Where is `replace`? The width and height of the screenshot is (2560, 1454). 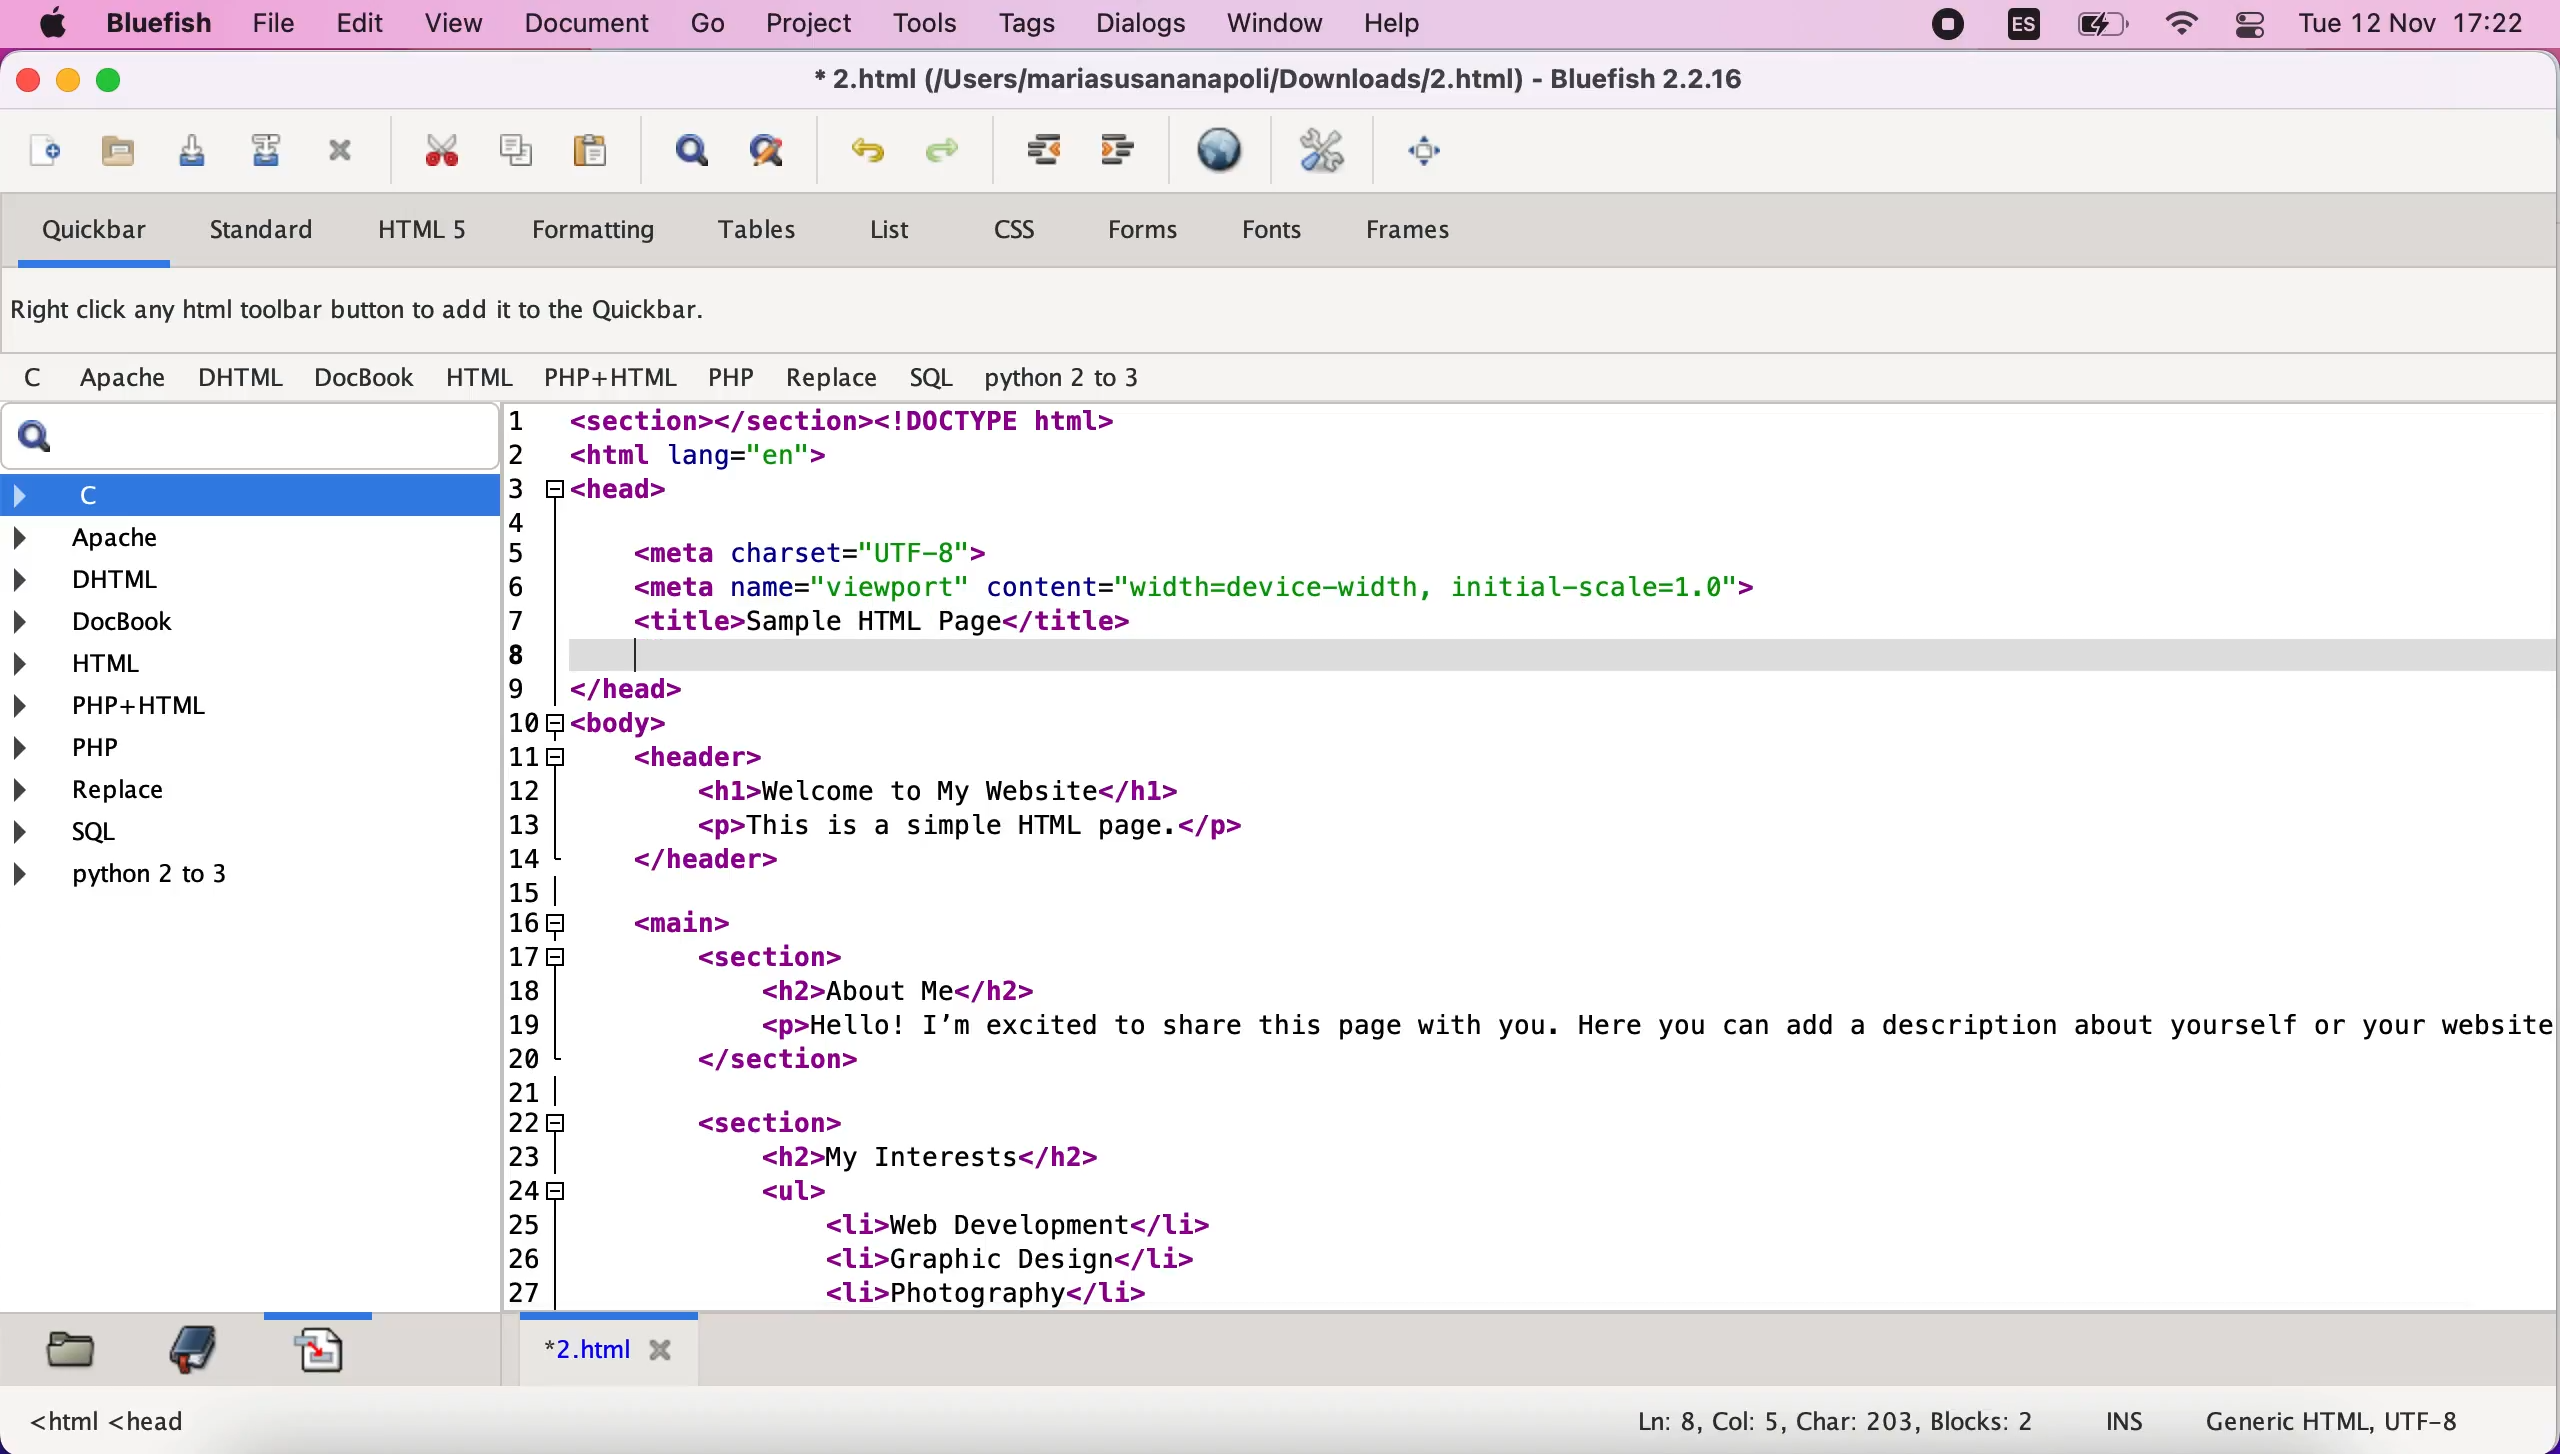 replace is located at coordinates (837, 376).